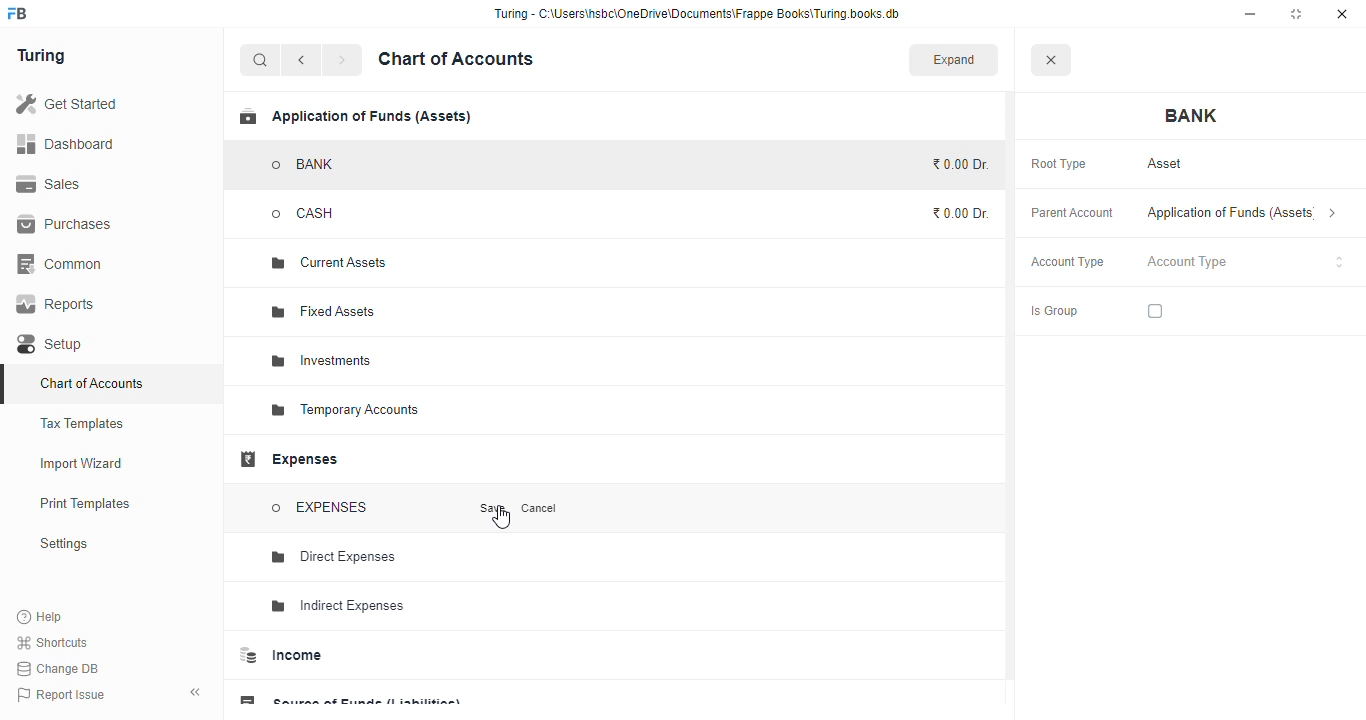  Describe the element at coordinates (456, 59) in the screenshot. I see `chart of accounts` at that location.